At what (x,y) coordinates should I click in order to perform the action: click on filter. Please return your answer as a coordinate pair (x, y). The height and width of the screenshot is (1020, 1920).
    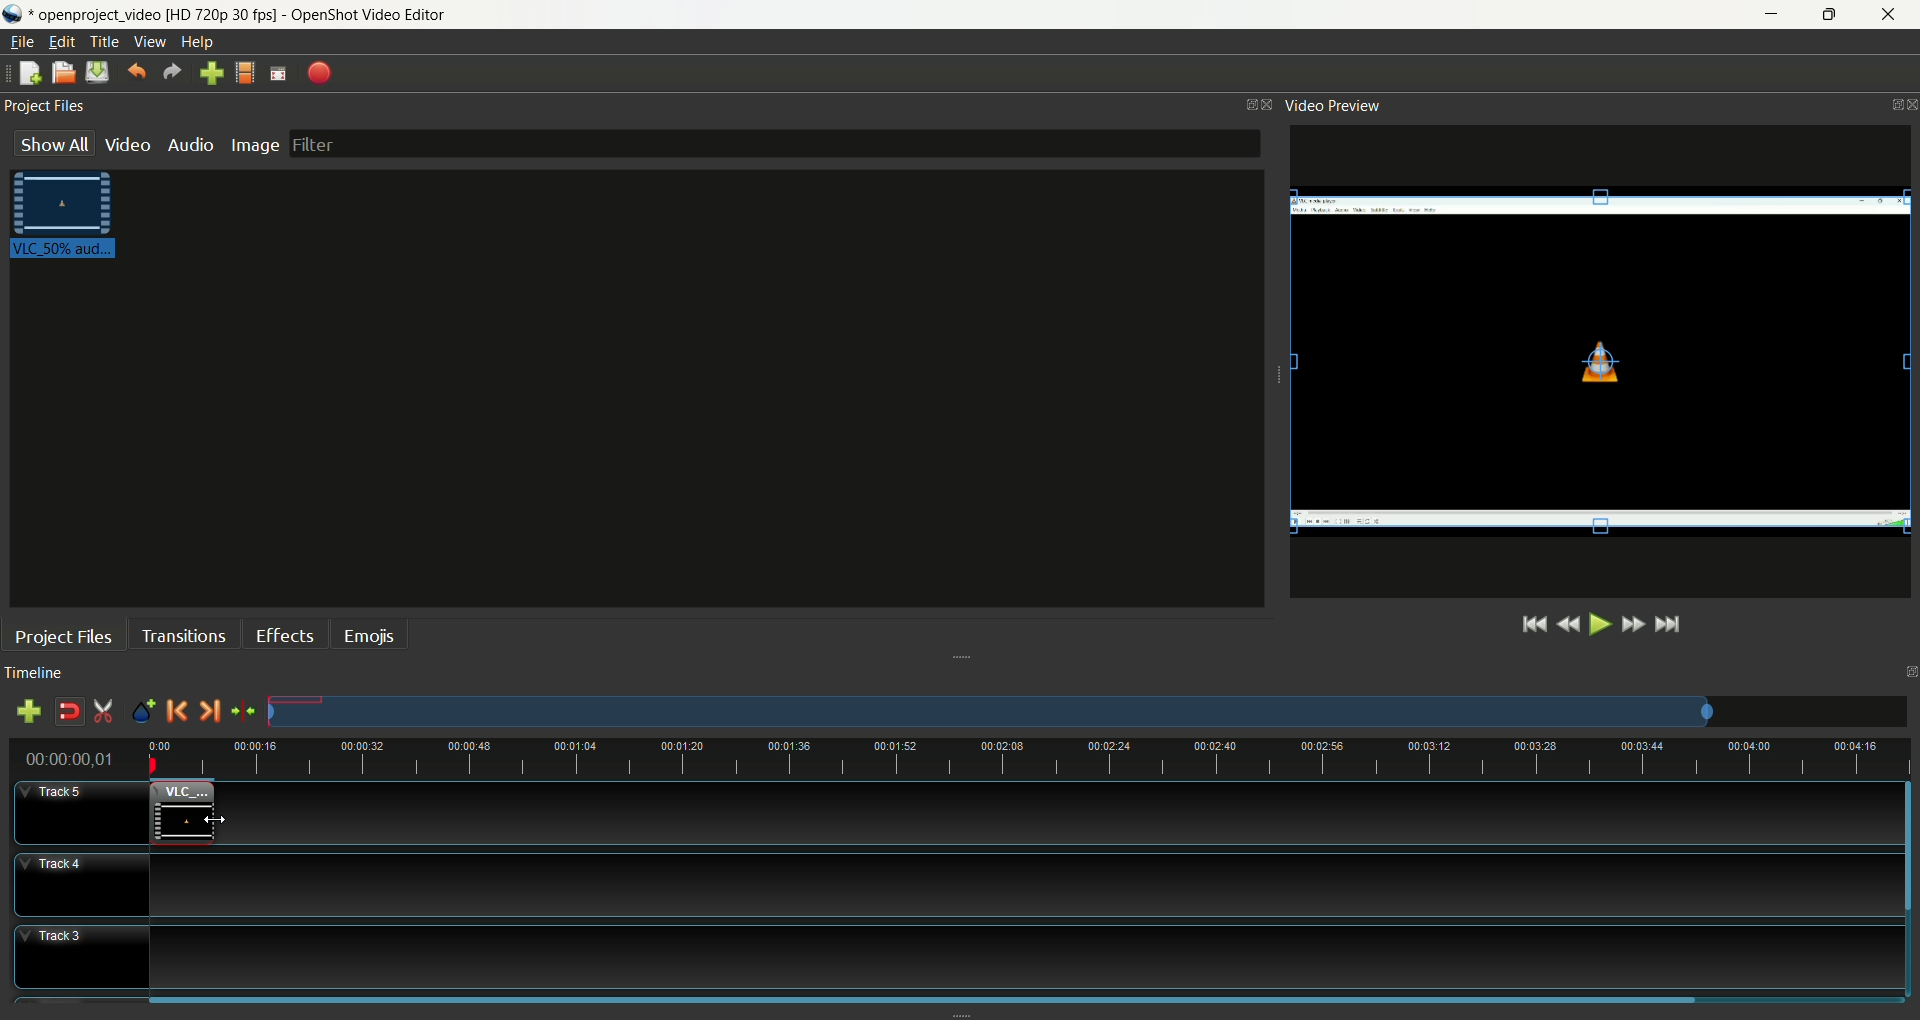
    Looking at the image, I should click on (776, 144).